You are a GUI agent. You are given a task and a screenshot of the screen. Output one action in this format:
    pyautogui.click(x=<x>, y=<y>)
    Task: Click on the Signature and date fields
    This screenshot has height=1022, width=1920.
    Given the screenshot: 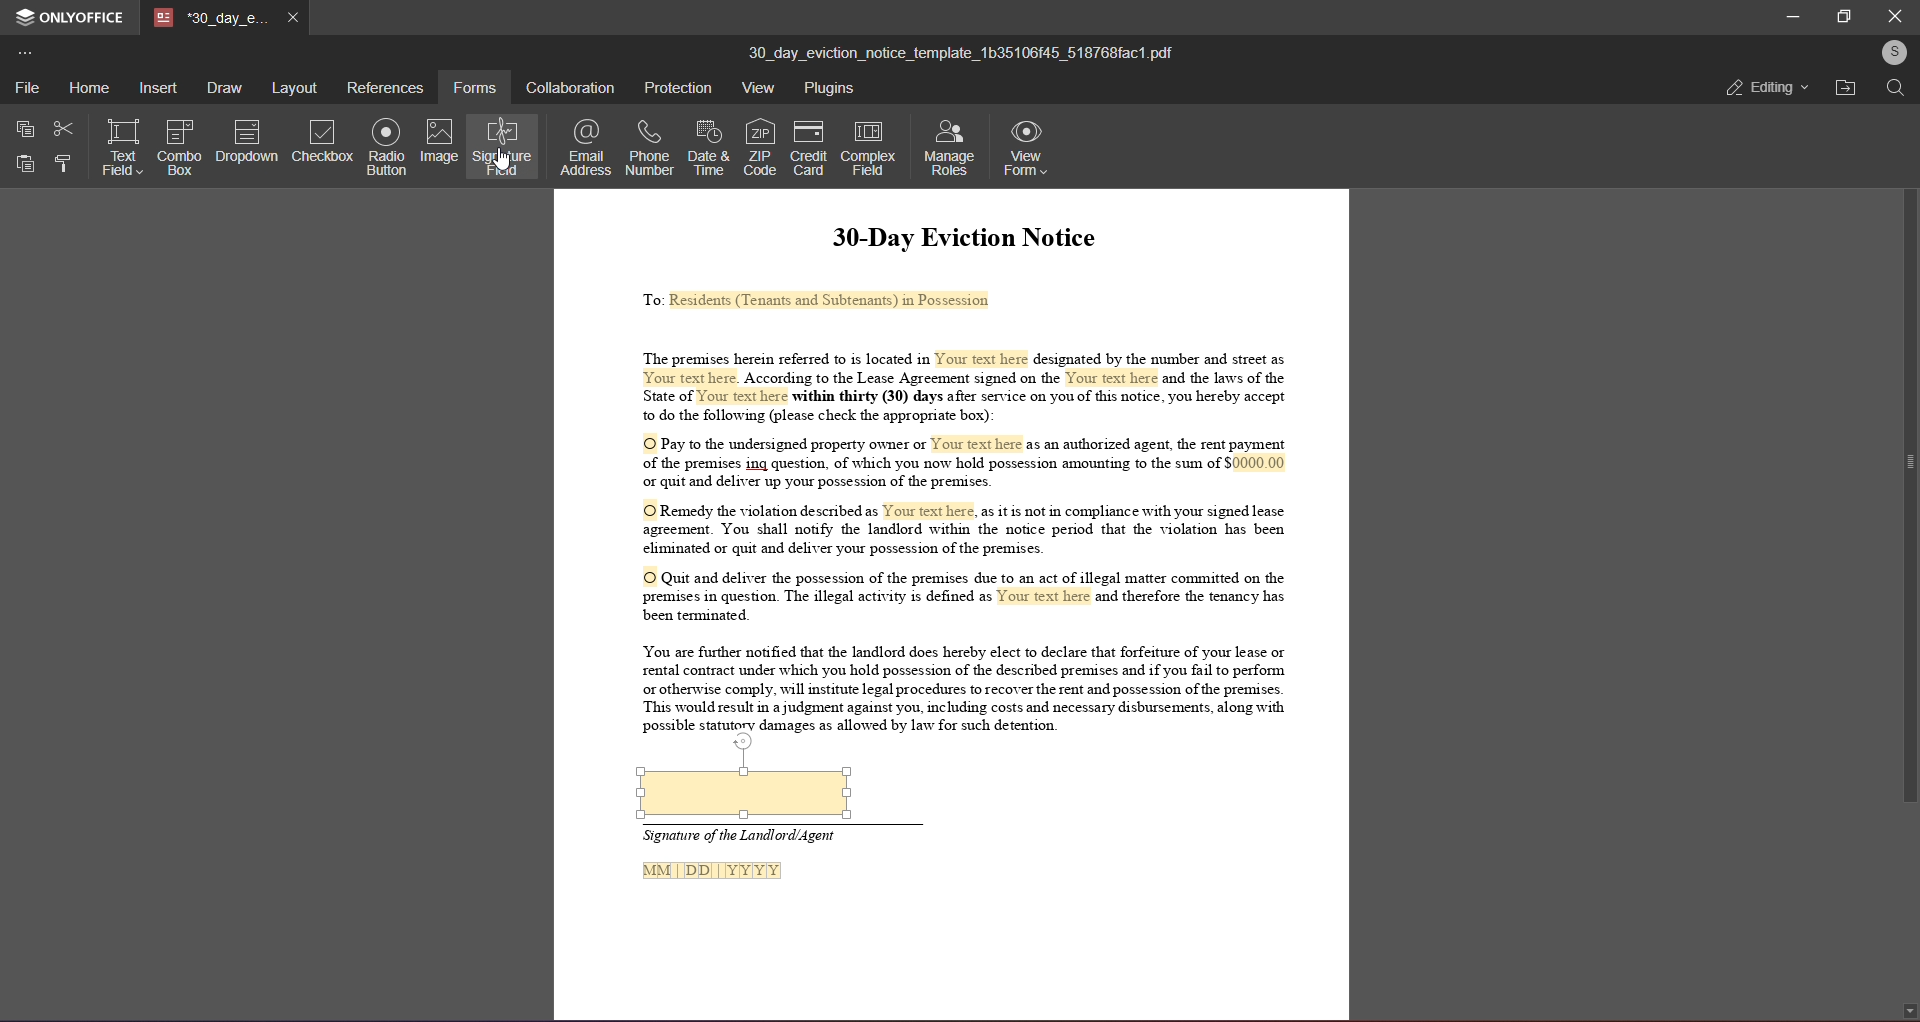 What is the action you would take?
    pyautogui.click(x=758, y=861)
    